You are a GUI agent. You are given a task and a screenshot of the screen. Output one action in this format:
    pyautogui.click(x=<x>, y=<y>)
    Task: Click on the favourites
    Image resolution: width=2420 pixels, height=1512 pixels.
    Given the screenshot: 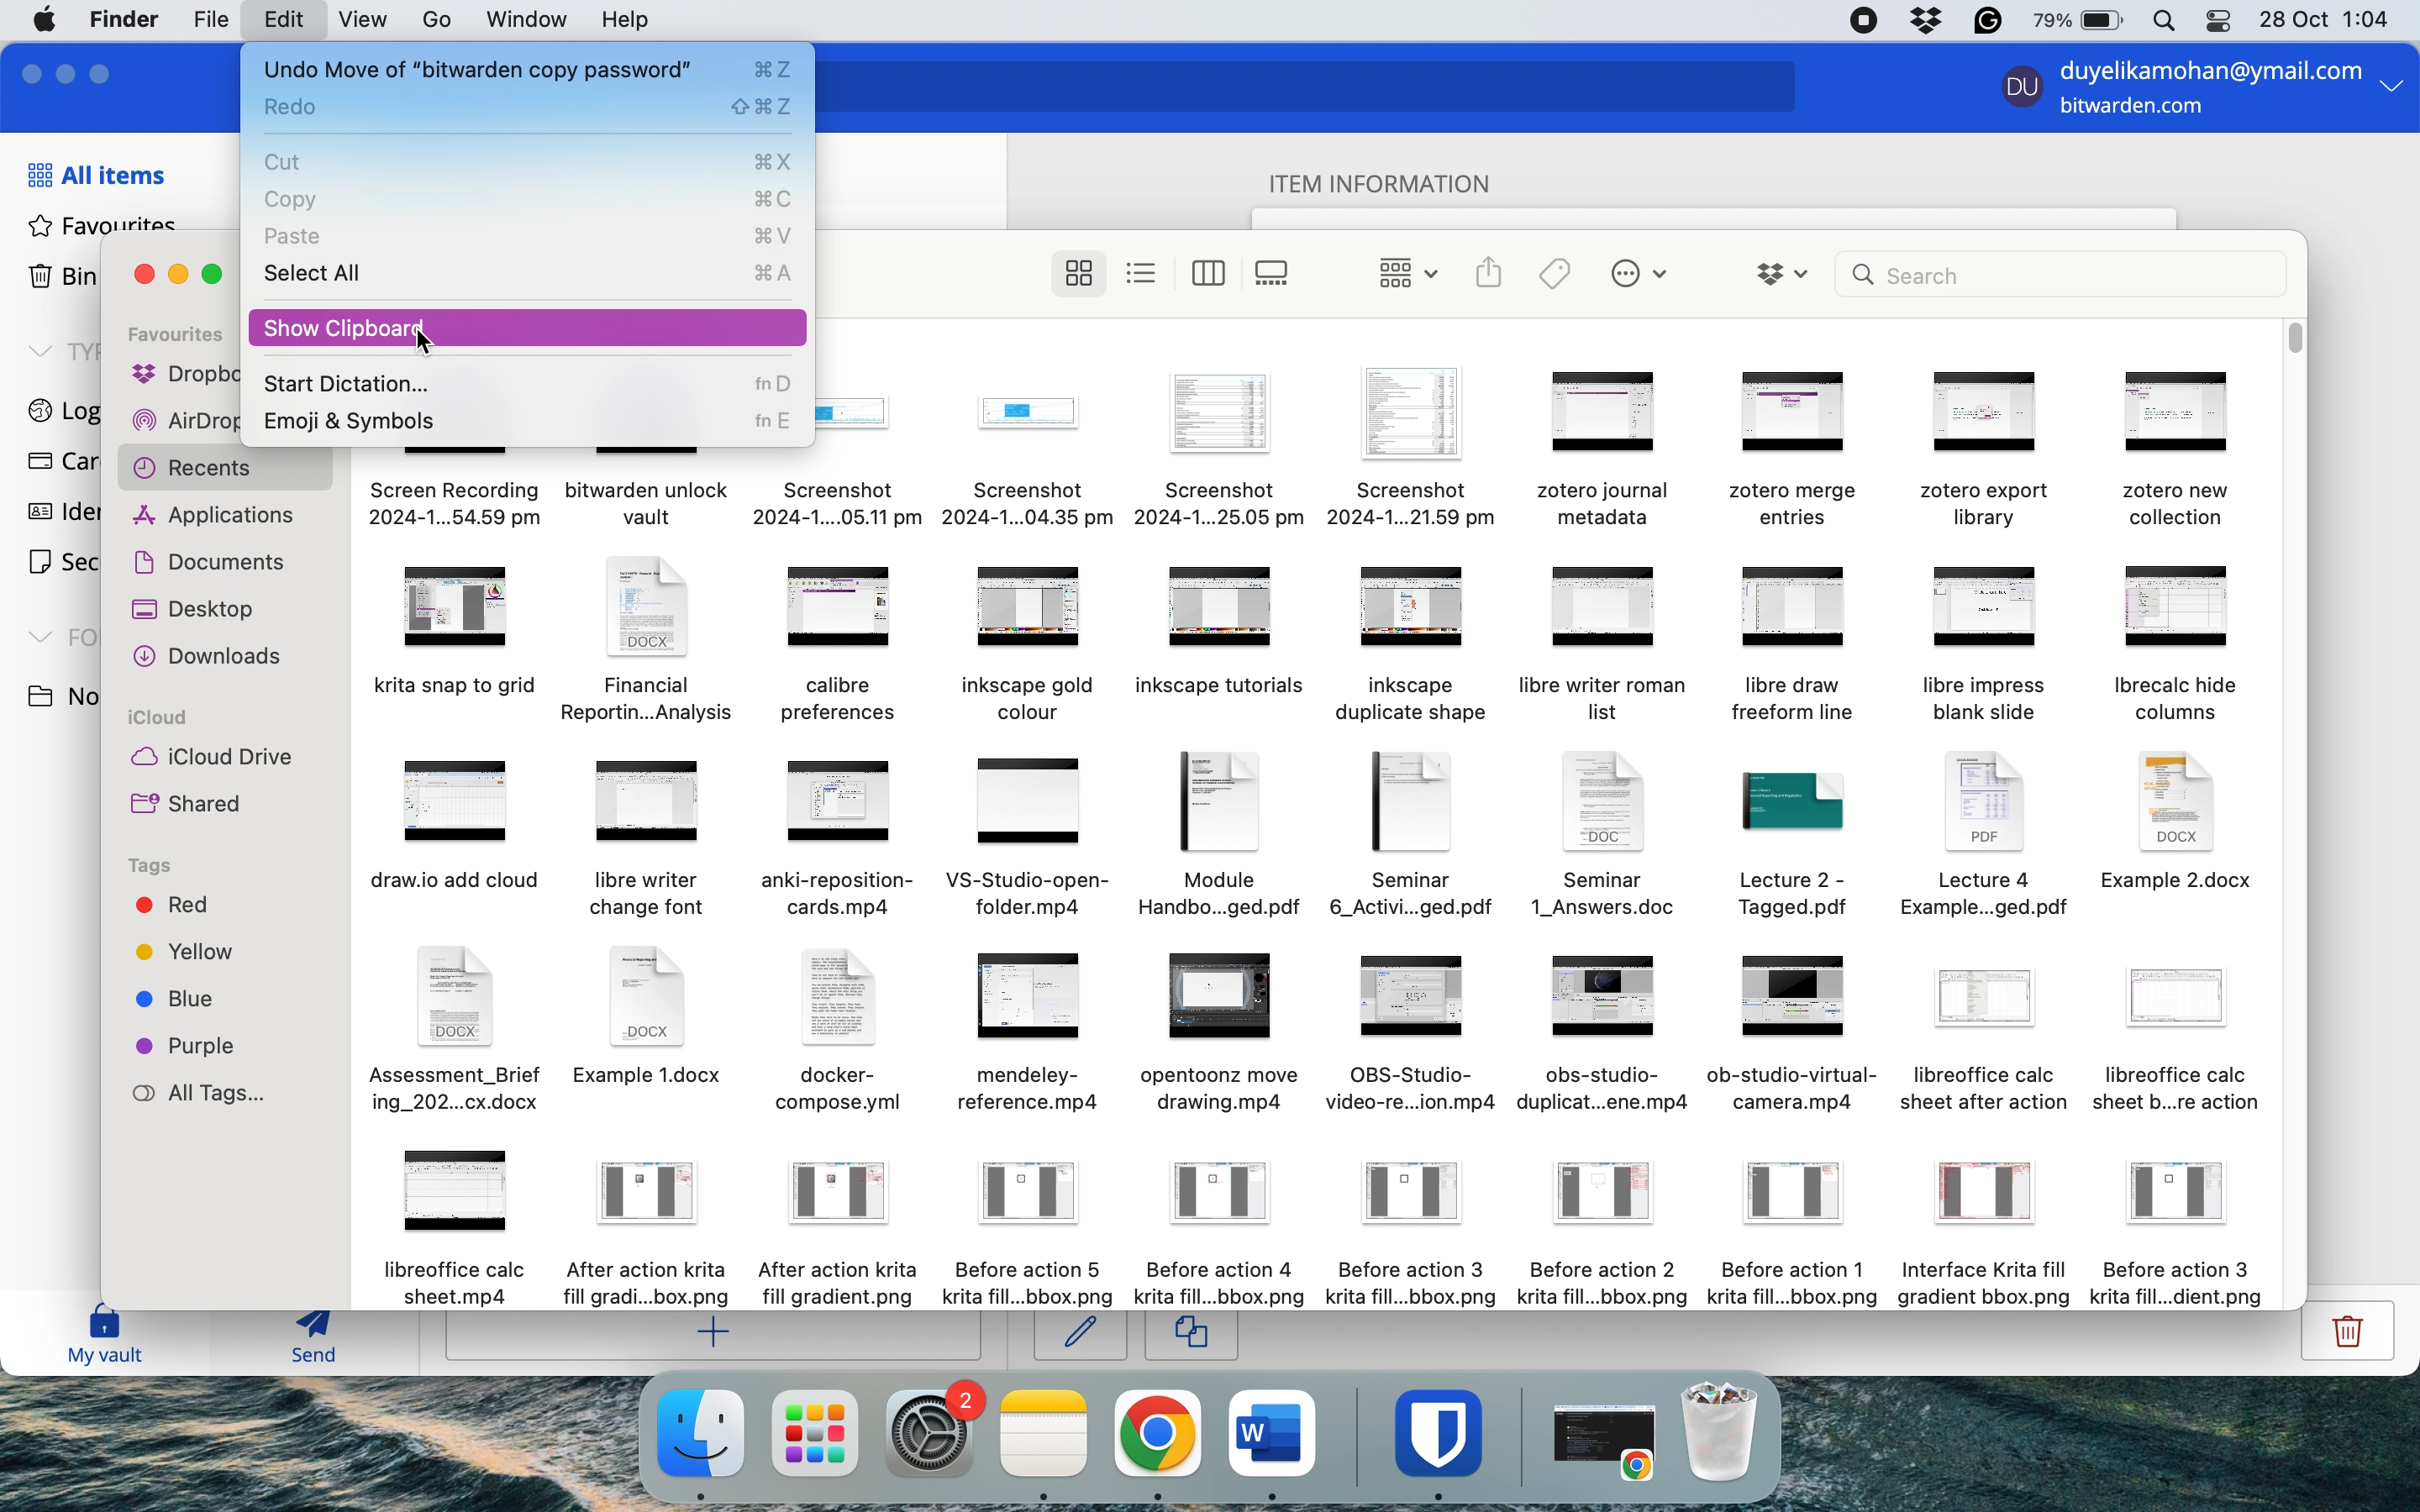 What is the action you would take?
    pyautogui.click(x=104, y=225)
    